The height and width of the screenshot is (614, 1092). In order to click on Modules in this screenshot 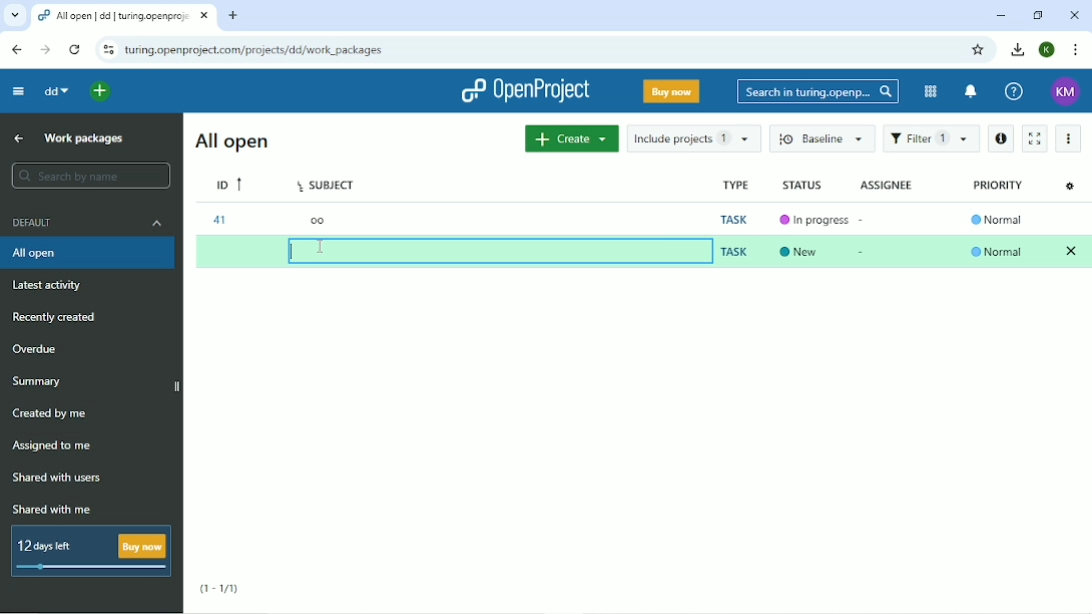, I will do `click(929, 90)`.